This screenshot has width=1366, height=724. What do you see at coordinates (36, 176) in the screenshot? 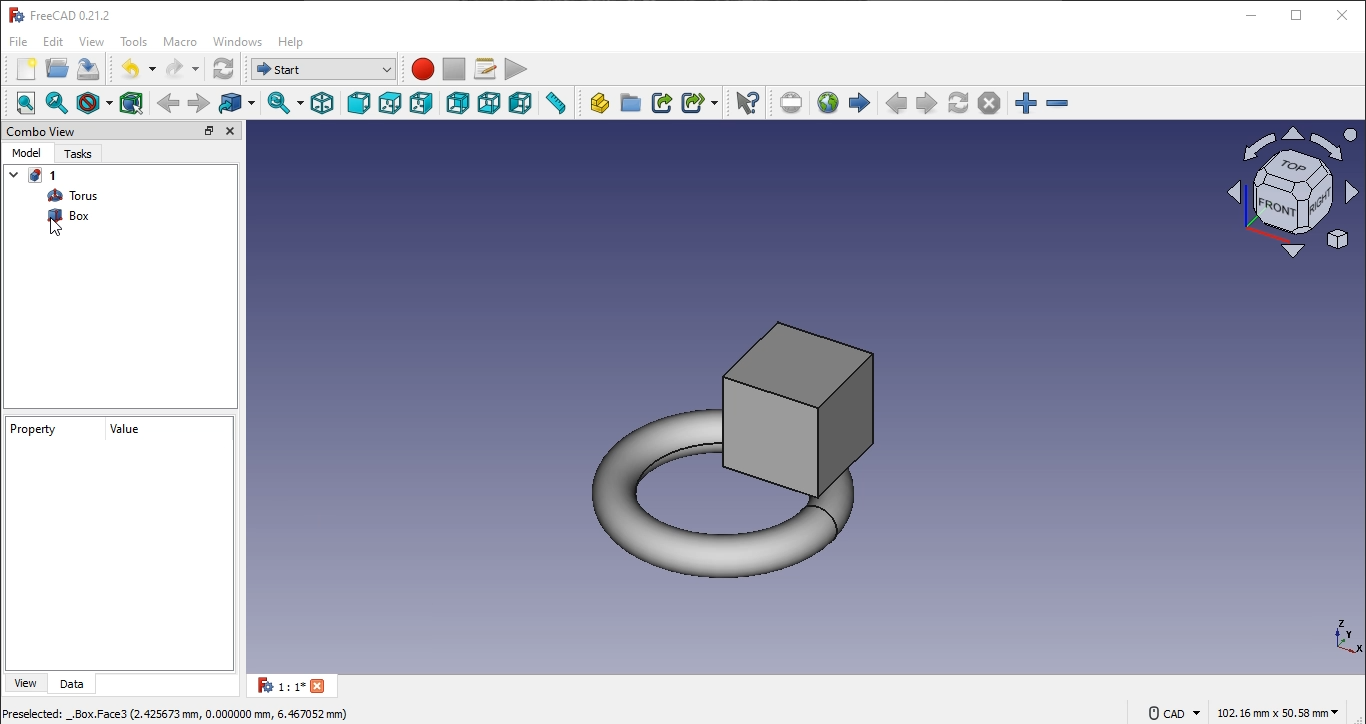
I see `1` at bounding box center [36, 176].